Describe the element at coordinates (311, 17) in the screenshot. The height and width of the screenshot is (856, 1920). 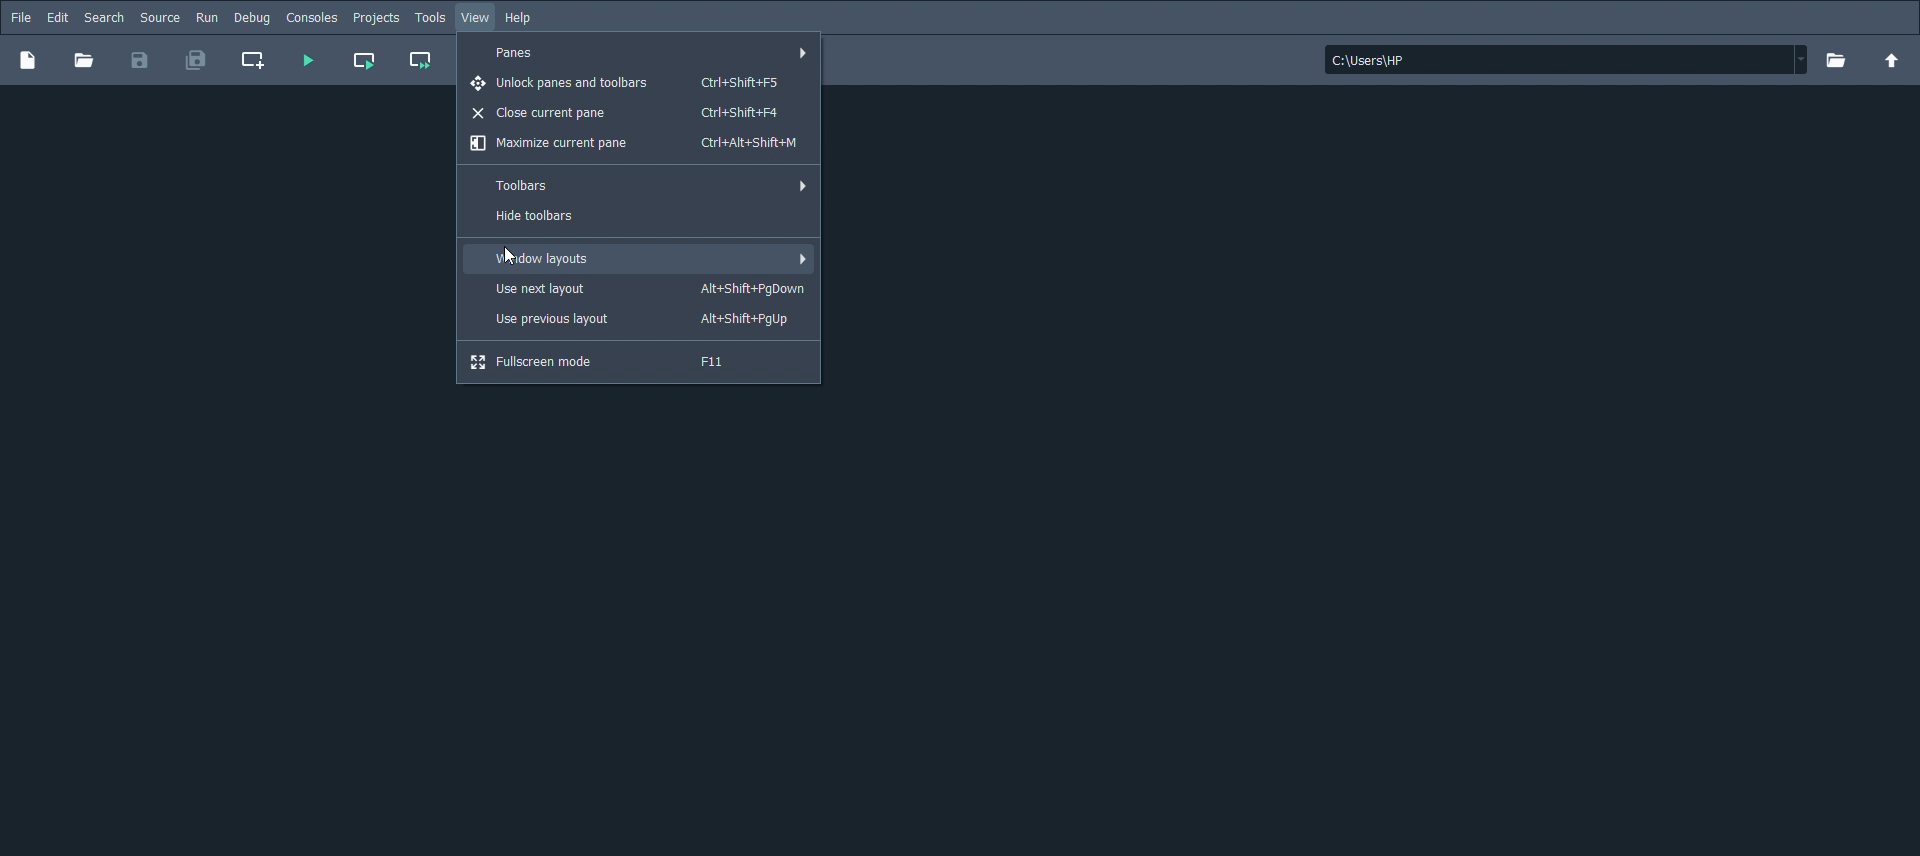
I see `consoles` at that location.